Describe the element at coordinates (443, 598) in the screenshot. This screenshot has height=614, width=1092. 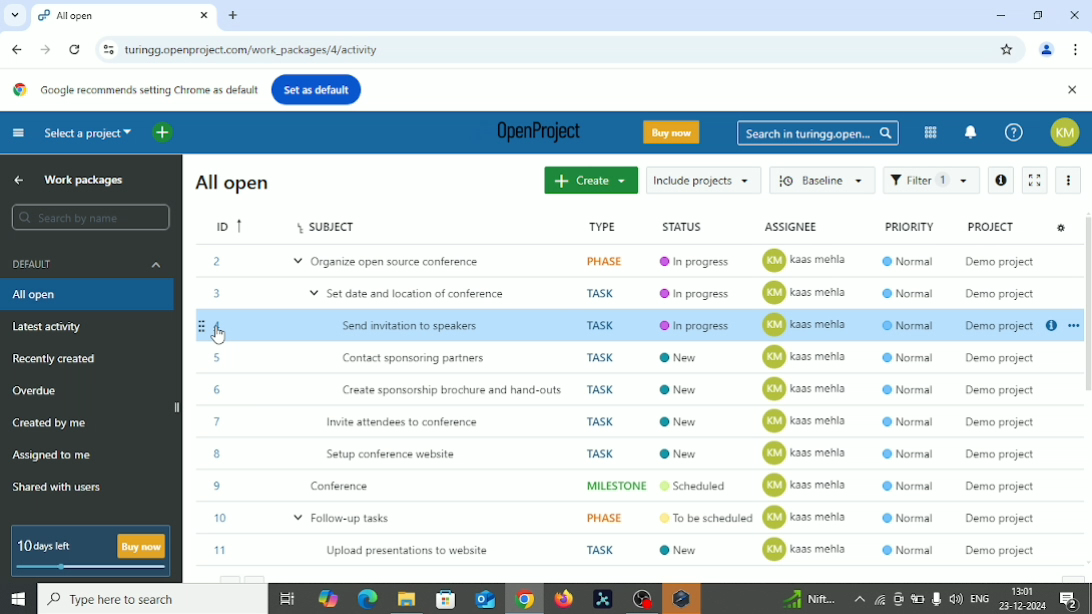
I see `Microsoft store` at that location.